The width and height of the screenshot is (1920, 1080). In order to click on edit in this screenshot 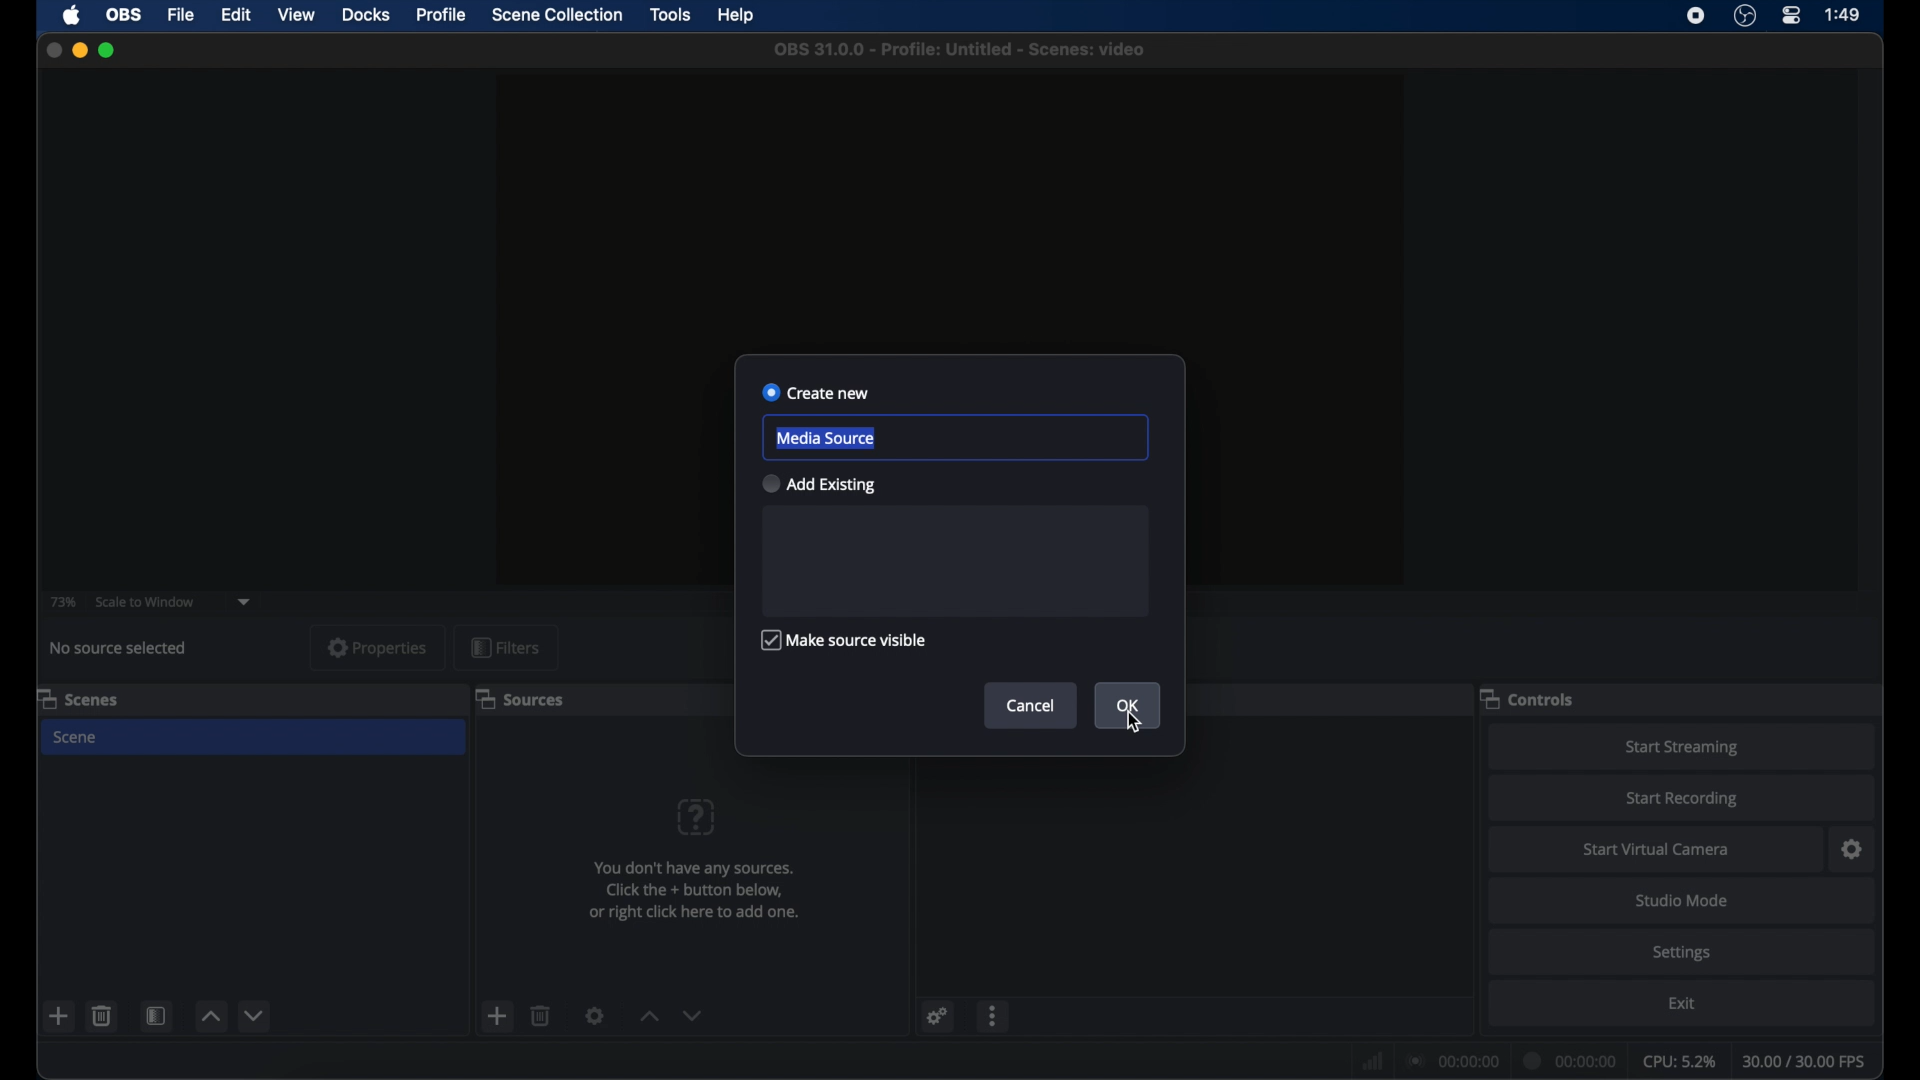, I will do `click(235, 15)`.